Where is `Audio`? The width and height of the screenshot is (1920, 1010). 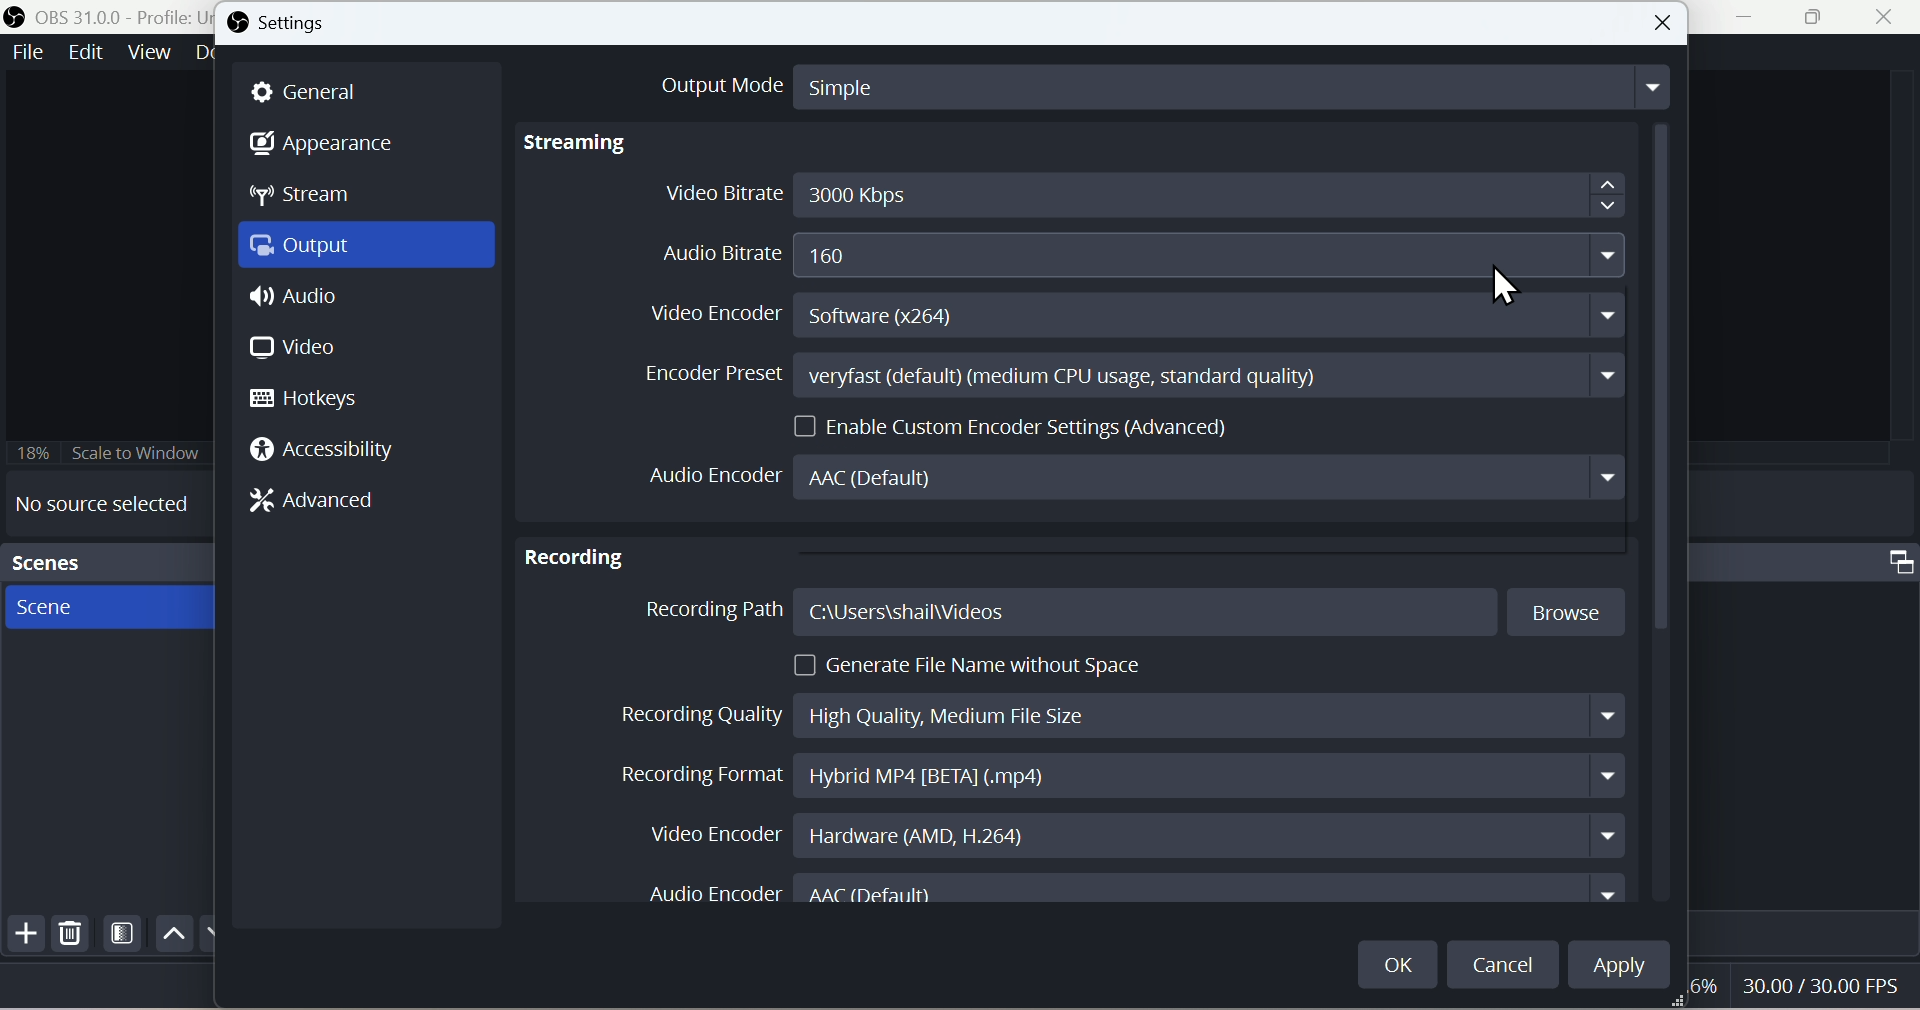 Audio is located at coordinates (298, 302).